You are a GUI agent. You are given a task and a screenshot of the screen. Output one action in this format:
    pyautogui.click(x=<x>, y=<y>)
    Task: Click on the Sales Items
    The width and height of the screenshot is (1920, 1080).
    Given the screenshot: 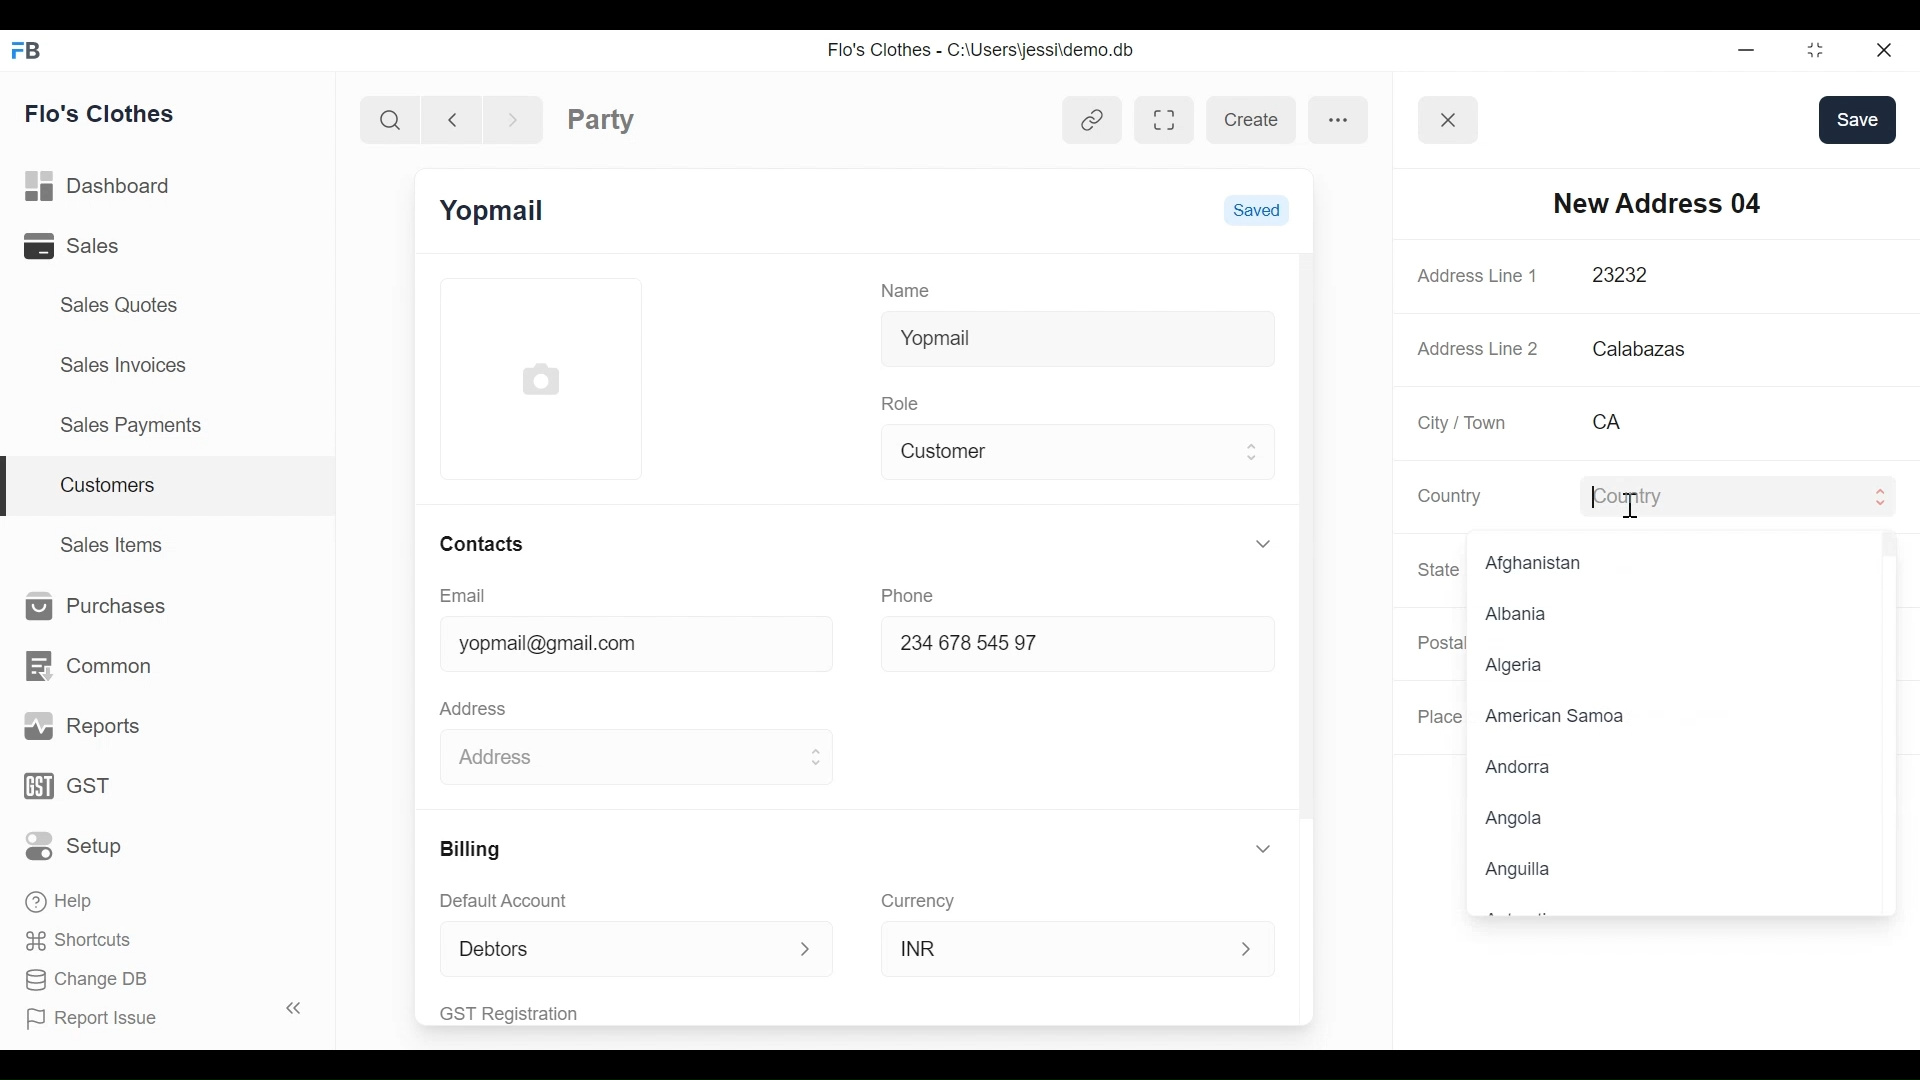 What is the action you would take?
    pyautogui.click(x=114, y=542)
    